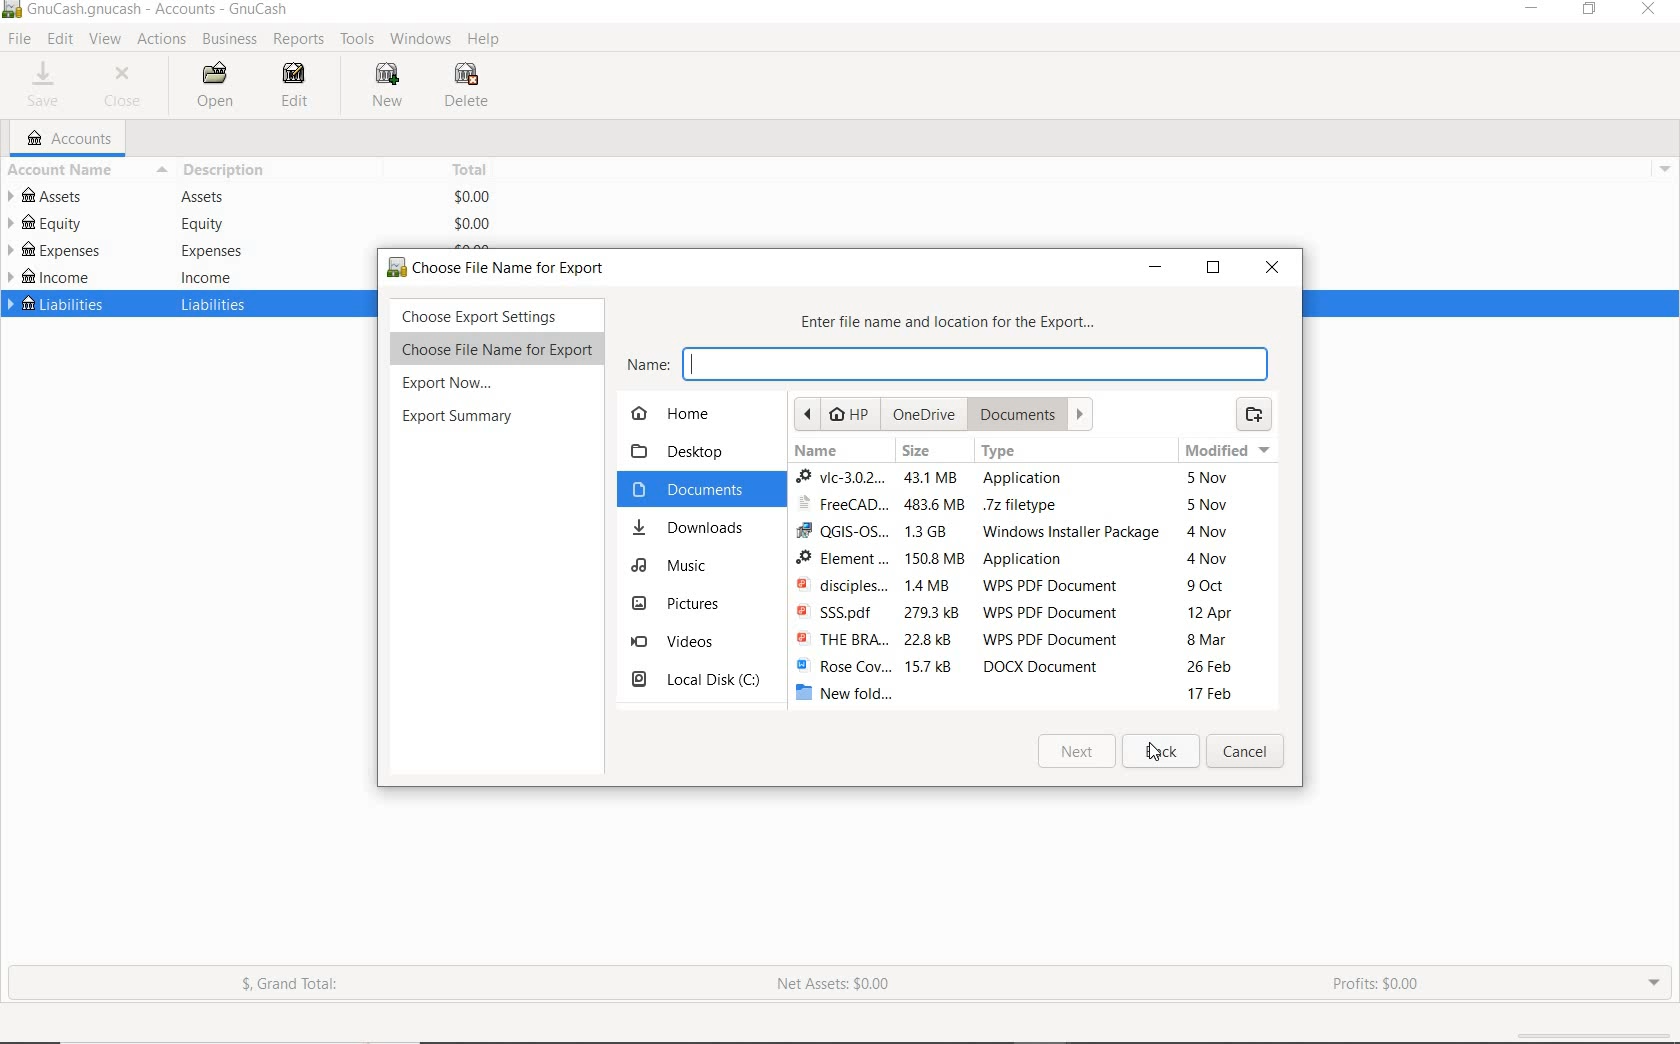 The image size is (1680, 1044). I want to click on EXPENSES, so click(54, 249).